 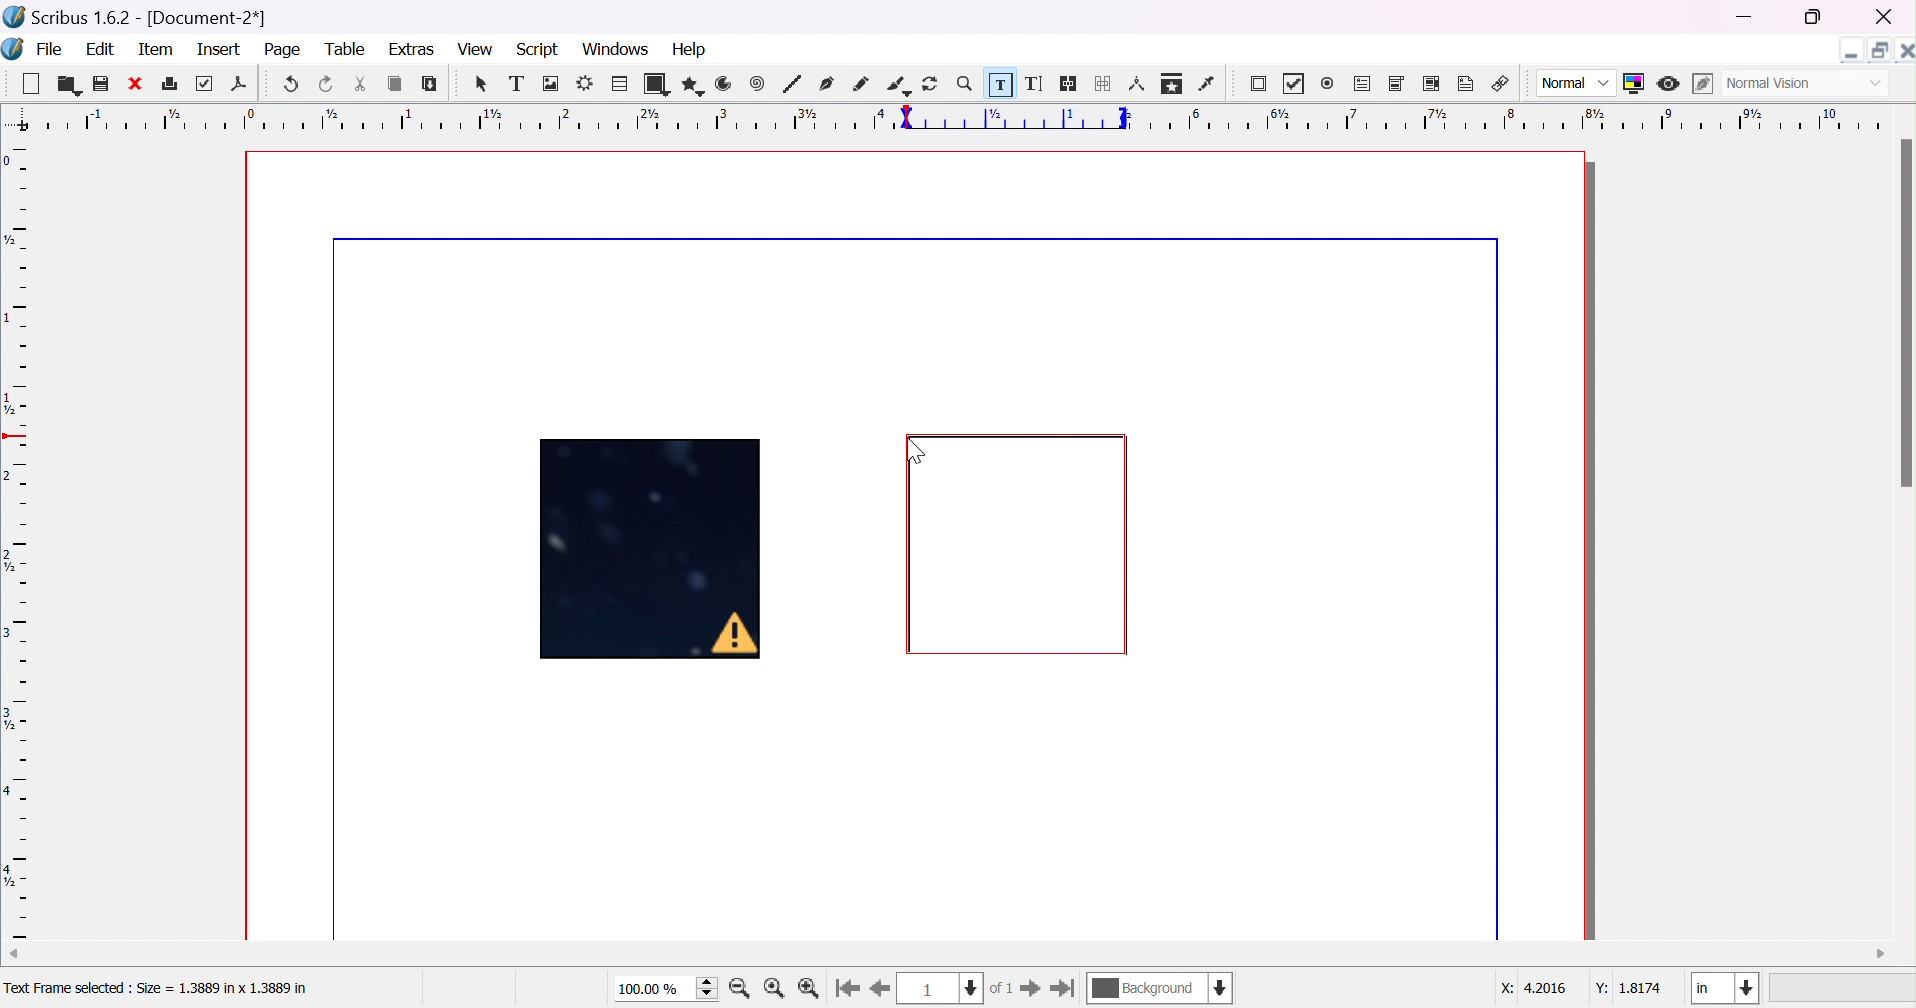 I want to click on PDF checkbox, so click(x=1299, y=84).